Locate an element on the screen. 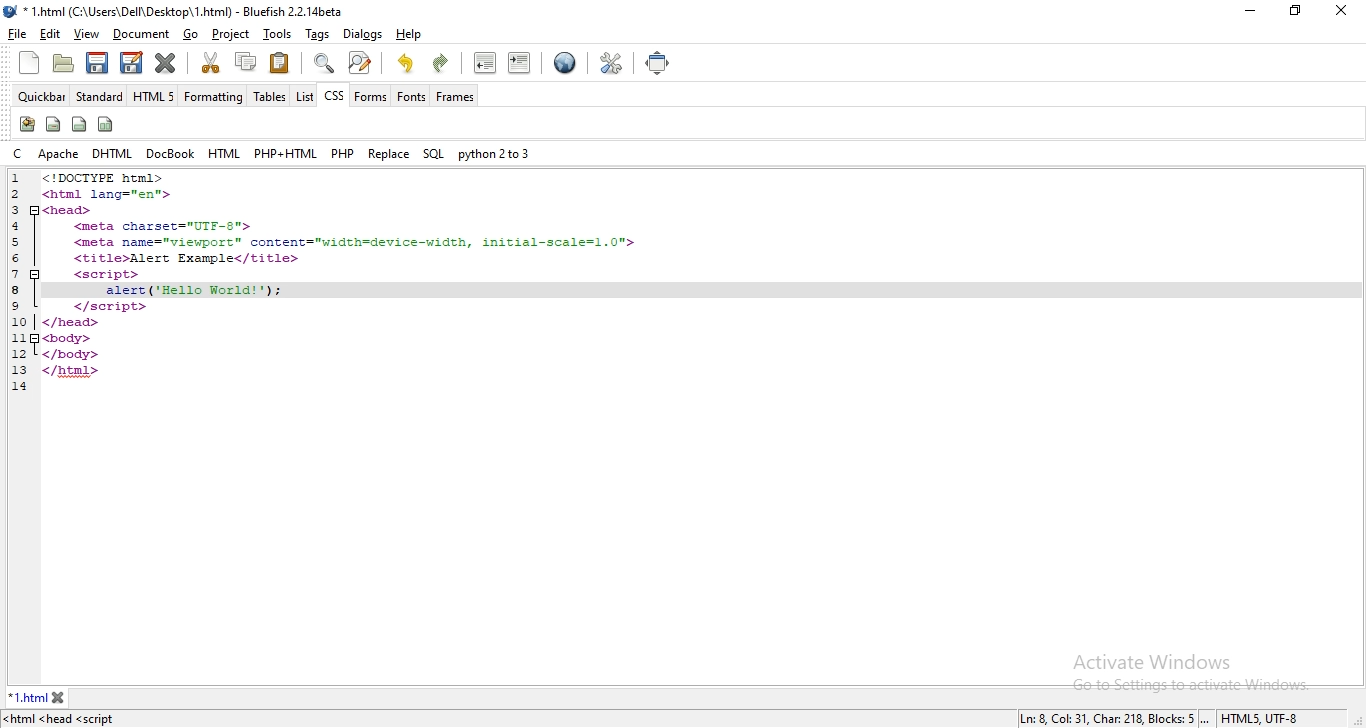 Image resolution: width=1366 pixels, height=728 pixels. php + html is located at coordinates (284, 153).